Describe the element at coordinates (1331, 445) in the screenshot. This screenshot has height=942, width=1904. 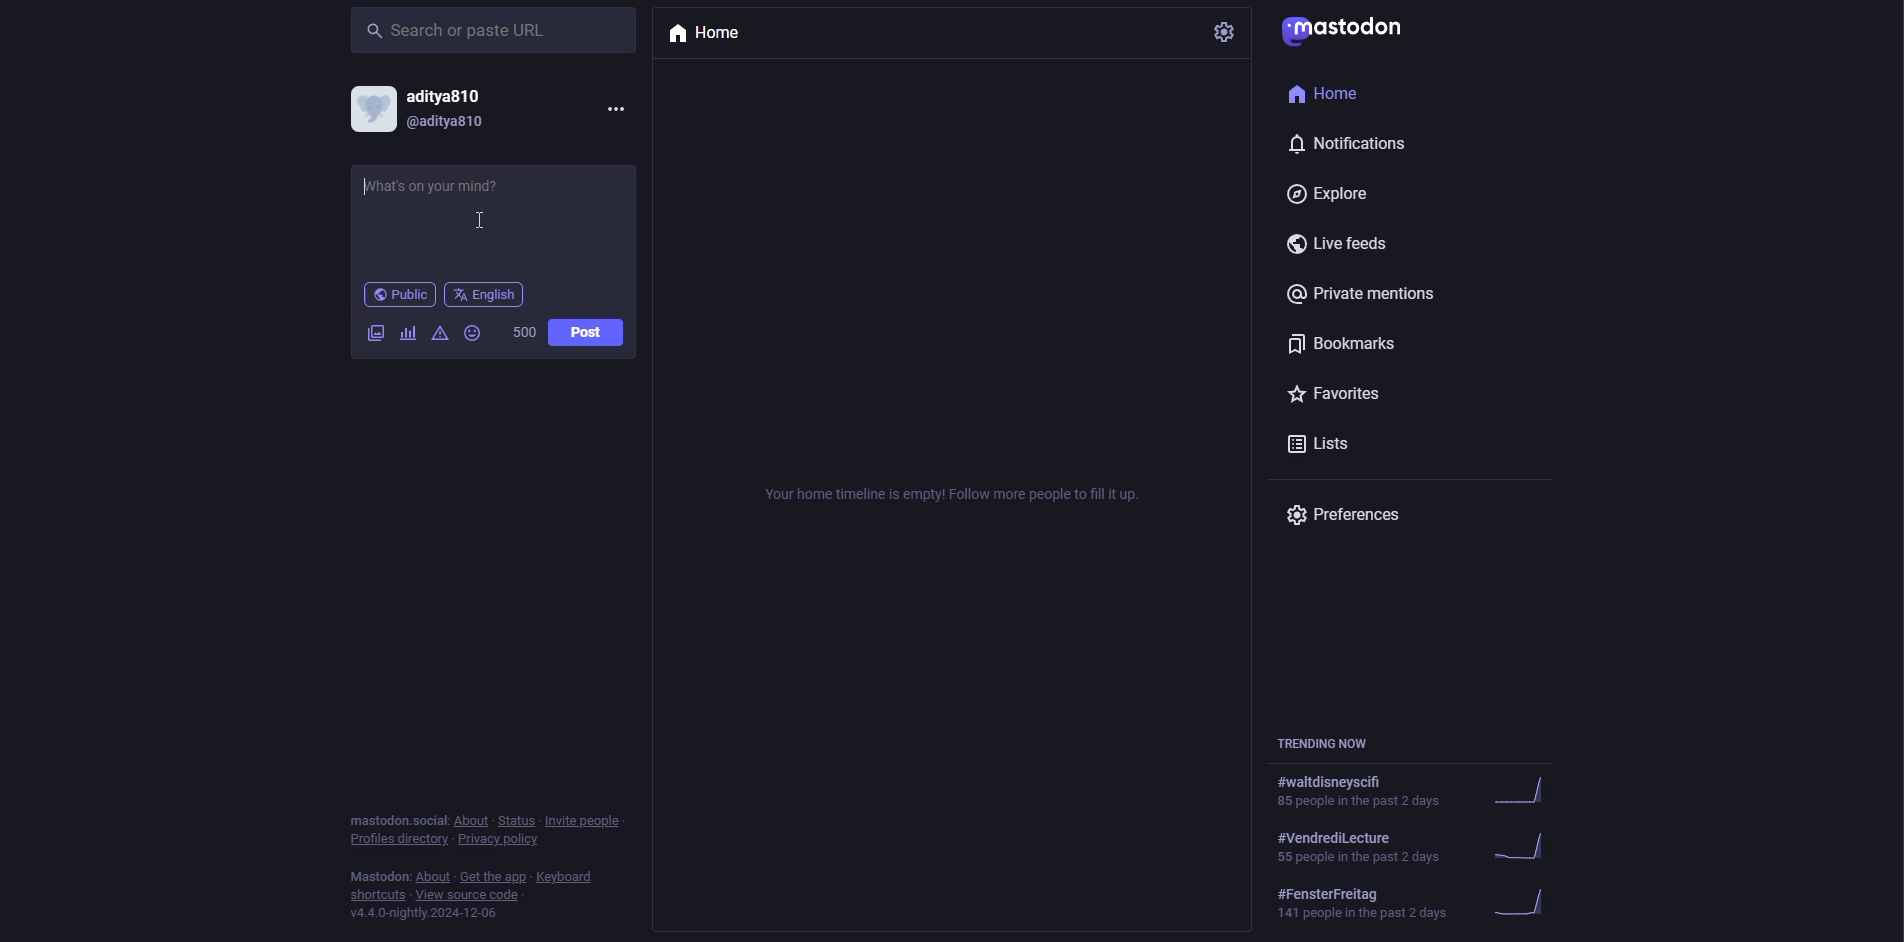
I see `lists` at that location.